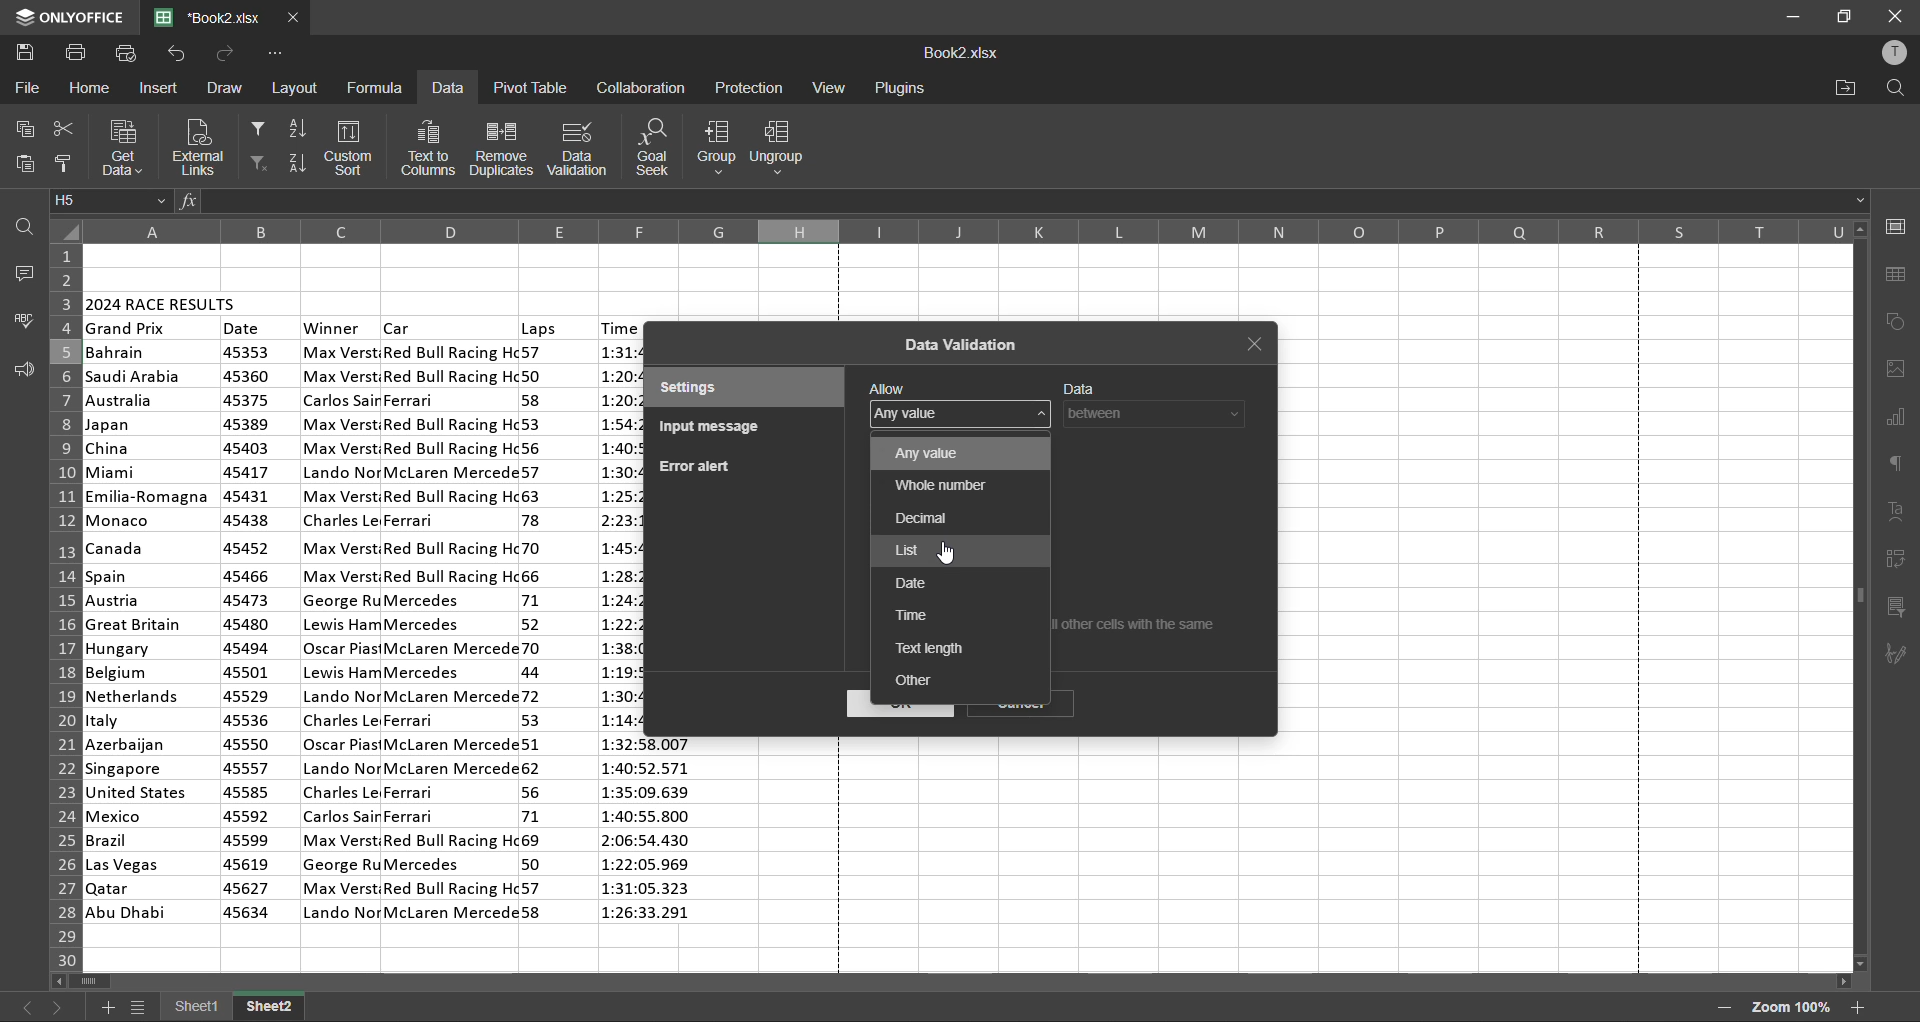  What do you see at coordinates (651, 834) in the screenshot?
I see `time` at bounding box center [651, 834].